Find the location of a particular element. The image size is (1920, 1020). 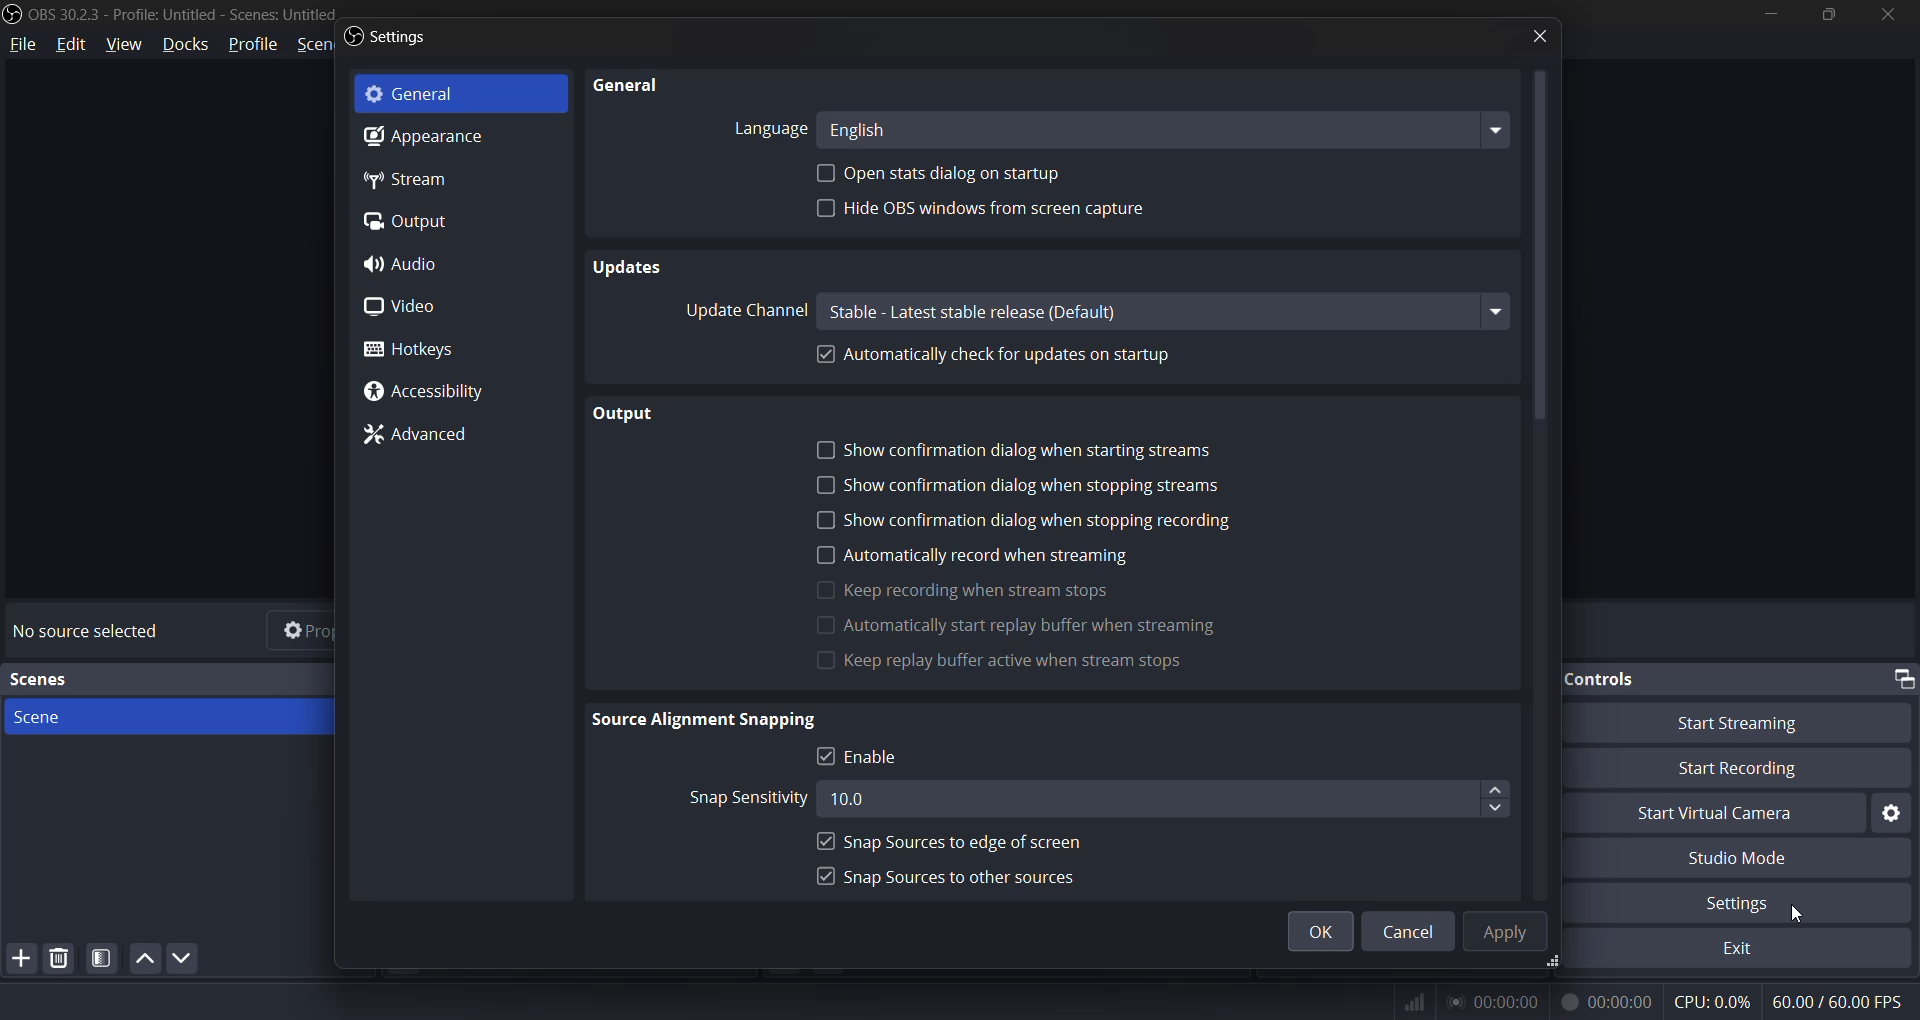

snap sources to other sources is located at coordinates (970, 879).